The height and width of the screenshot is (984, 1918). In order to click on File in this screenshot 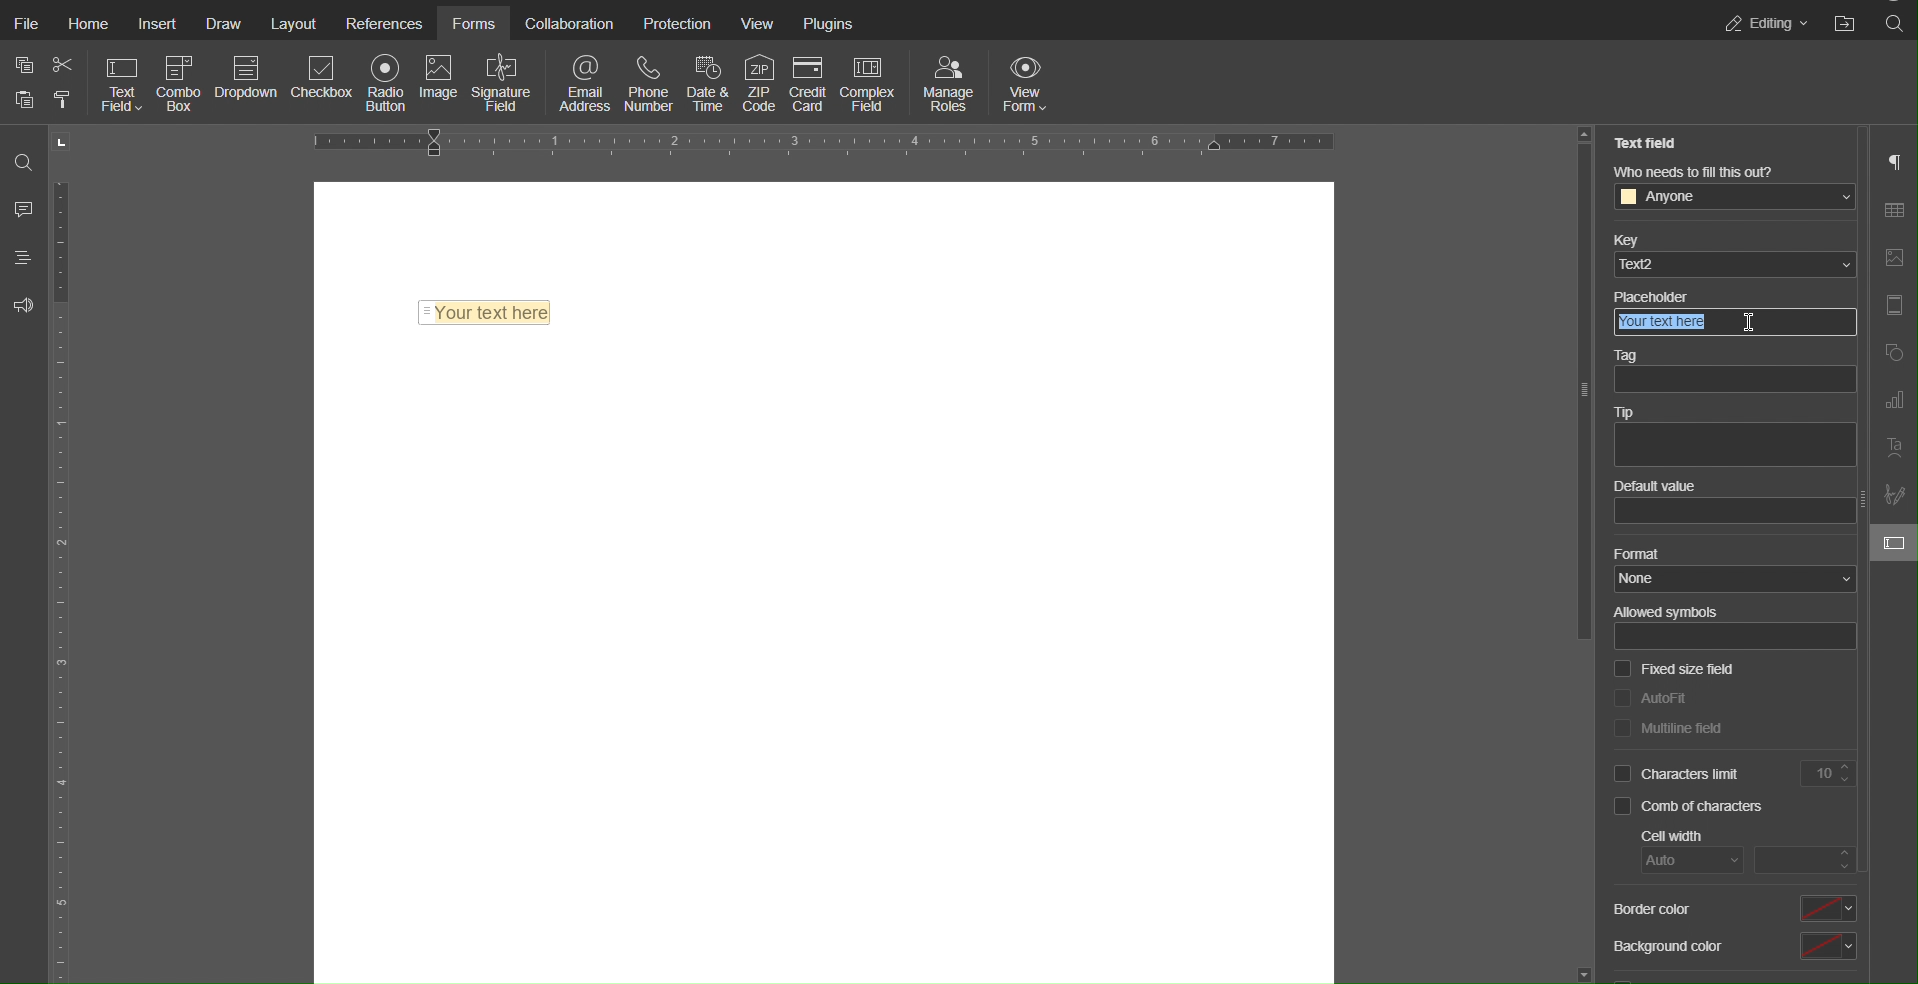, I will do `click(25, 25)`.